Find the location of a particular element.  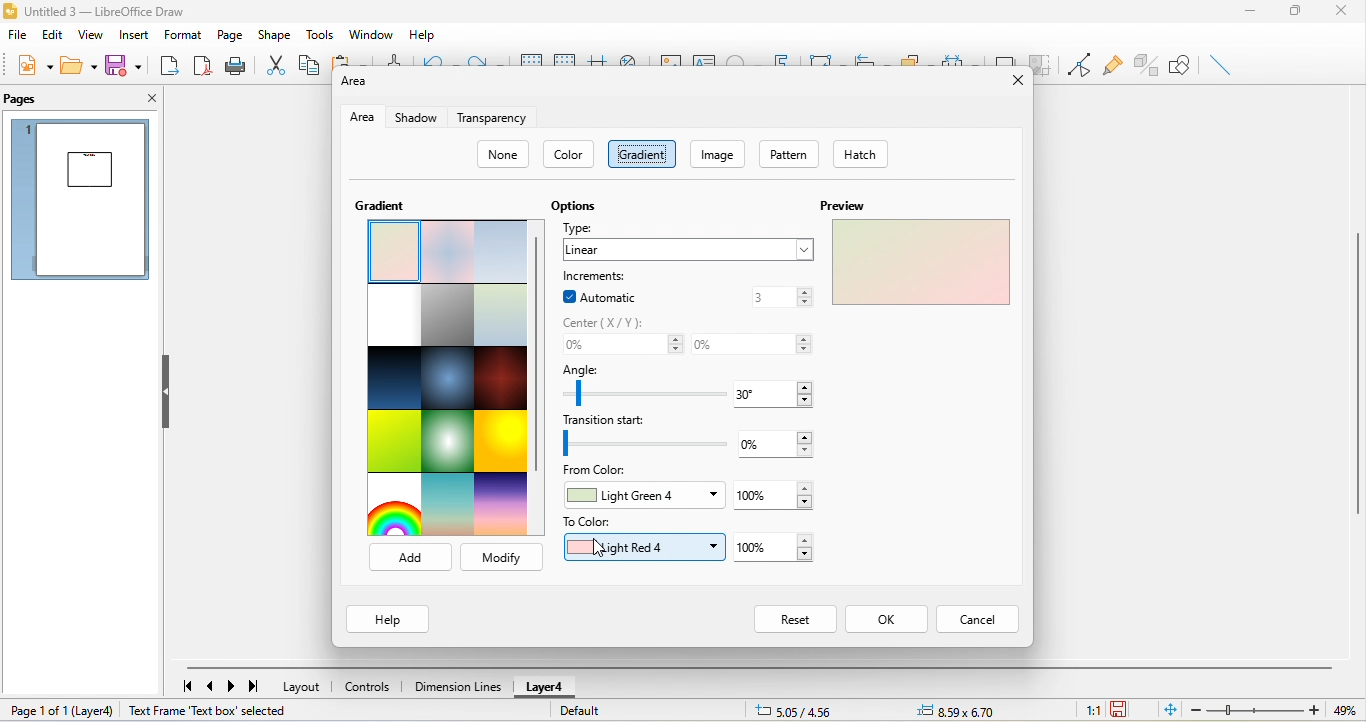

color is located at coordinates (571, 155).